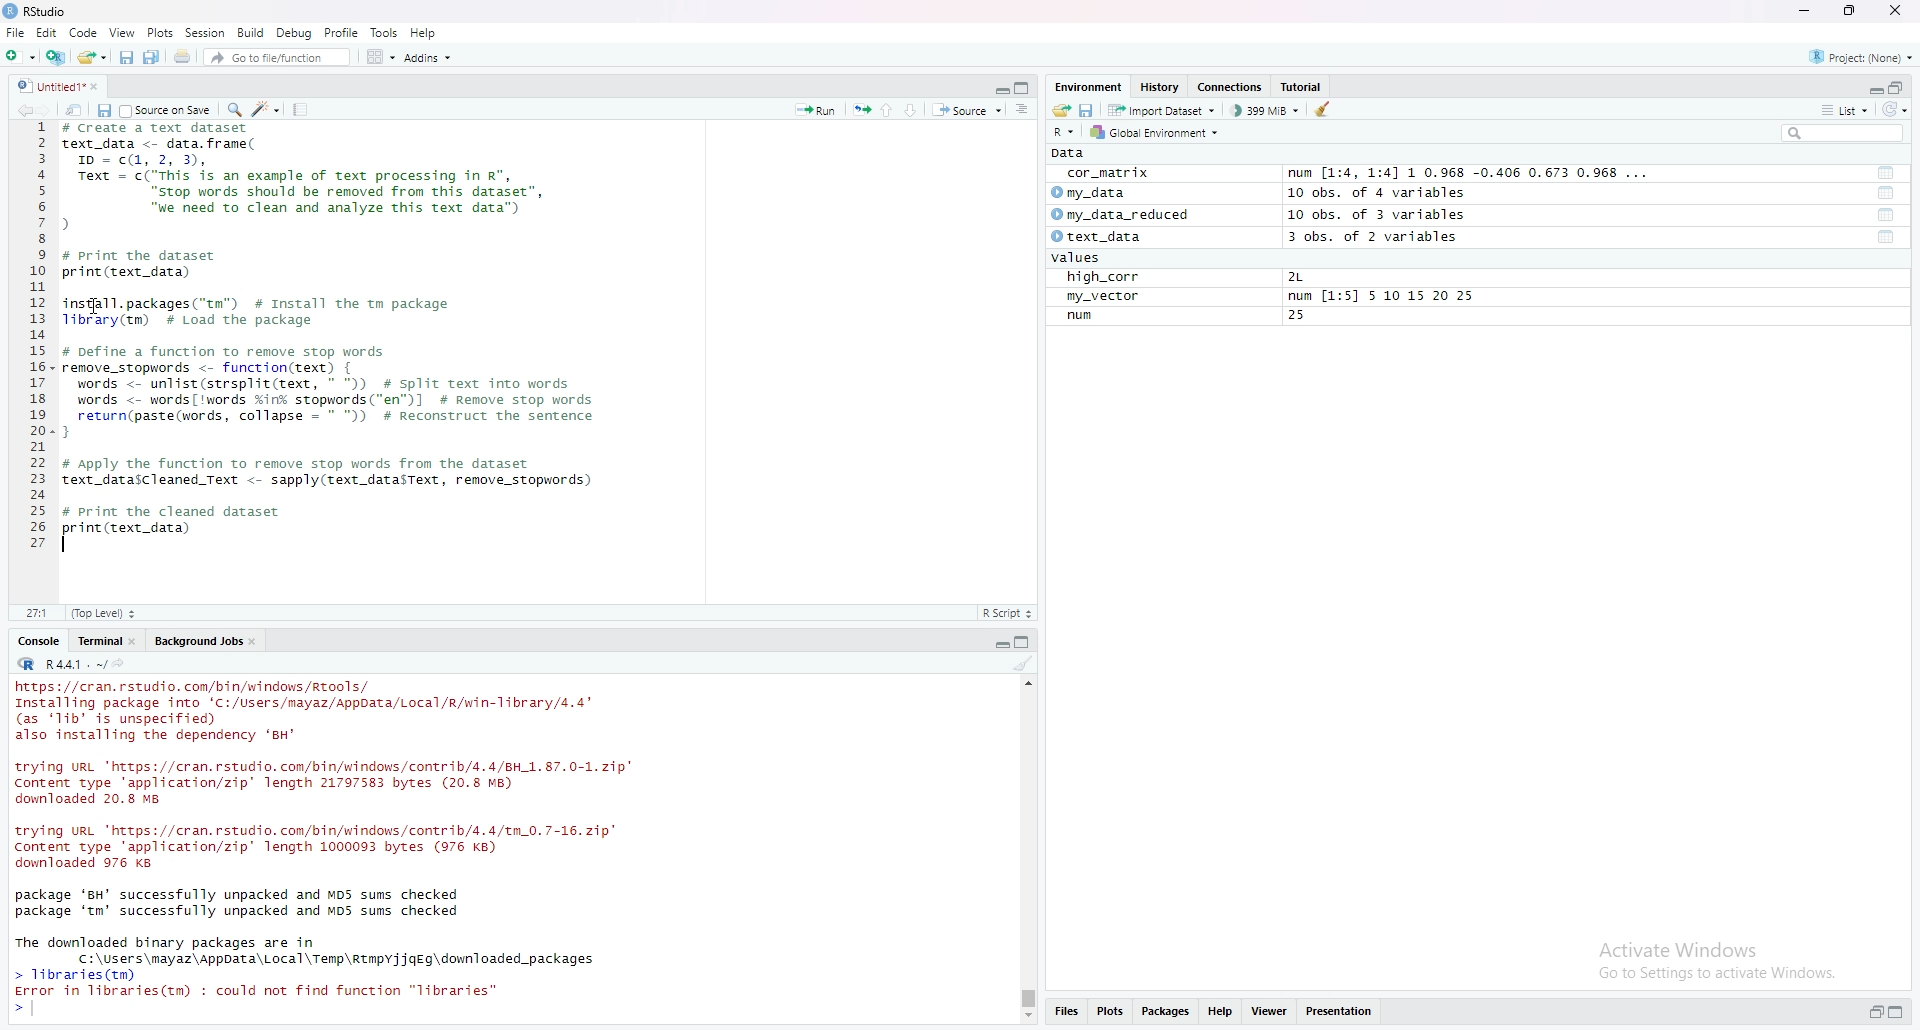 The width and height of the screenshot is (1920, 1030). What do you see at coordinates (1163, 111) in the screenshot?
I see `import dataset` at bounding box center [1163, 111].